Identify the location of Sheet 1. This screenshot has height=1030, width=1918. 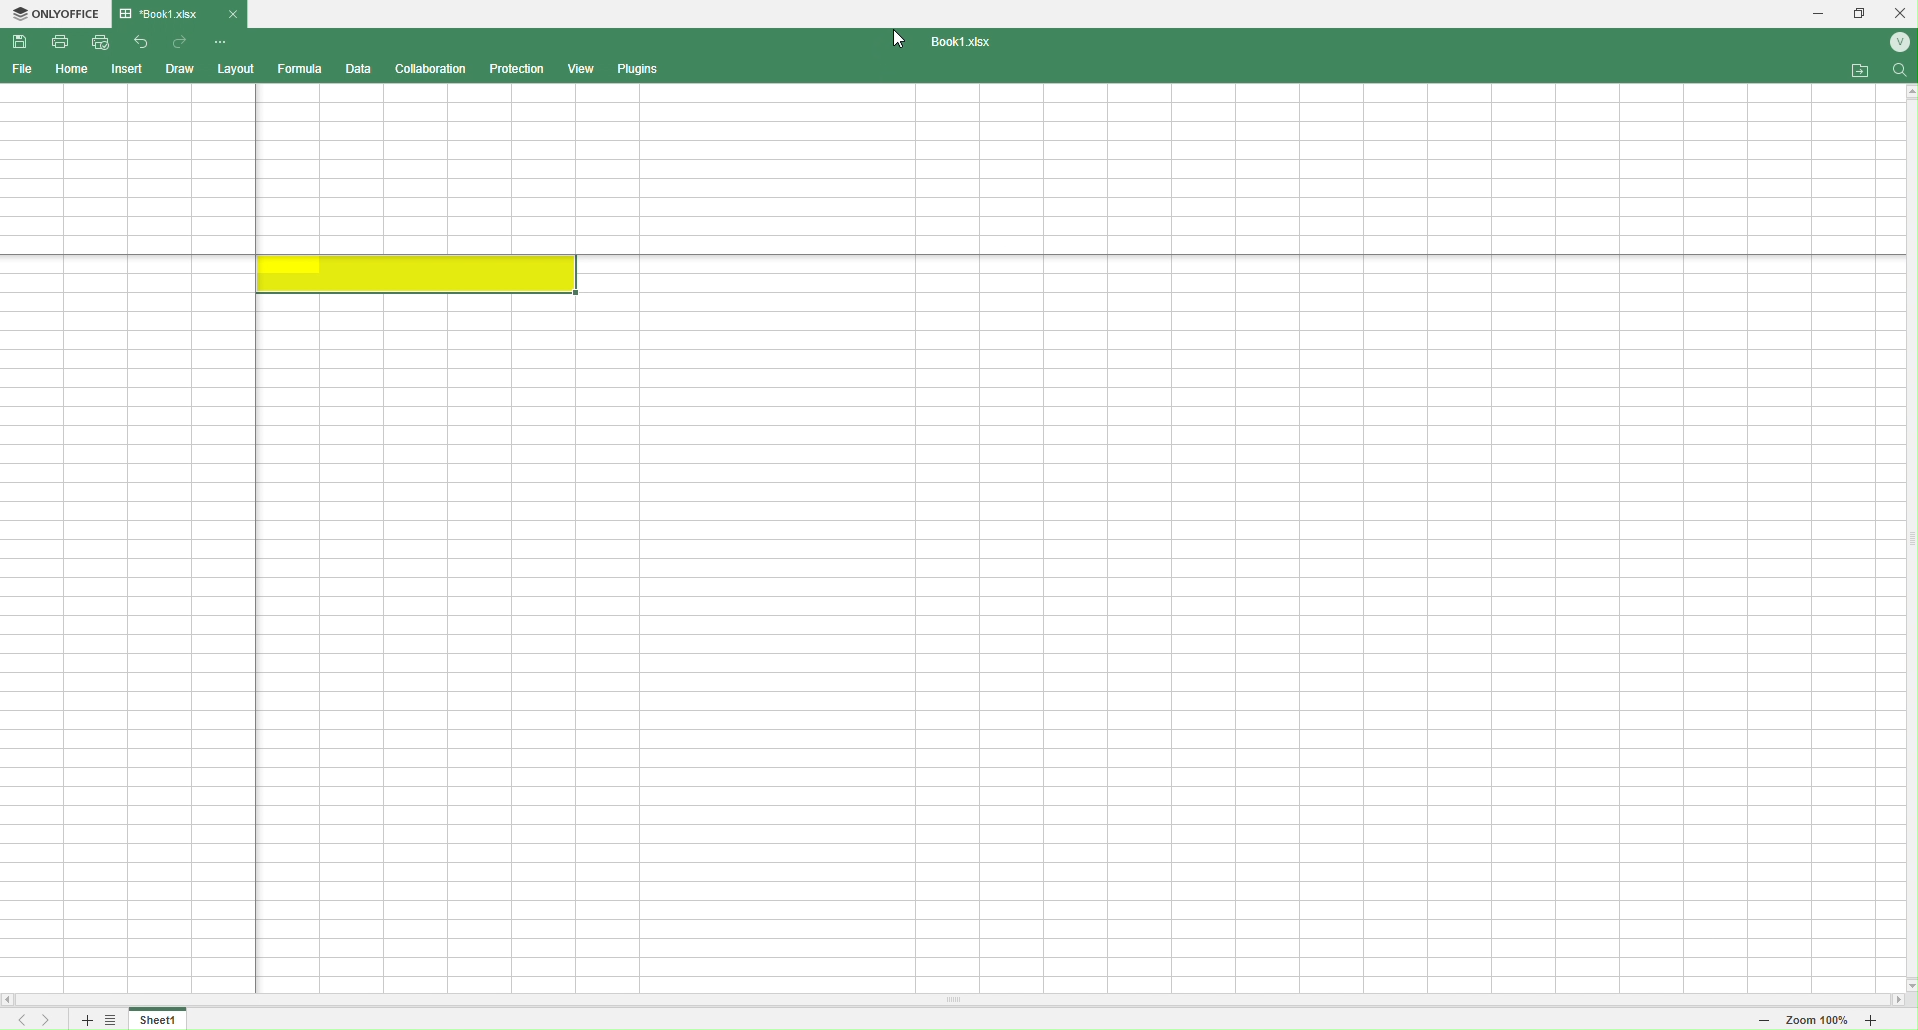
(159, 1020).